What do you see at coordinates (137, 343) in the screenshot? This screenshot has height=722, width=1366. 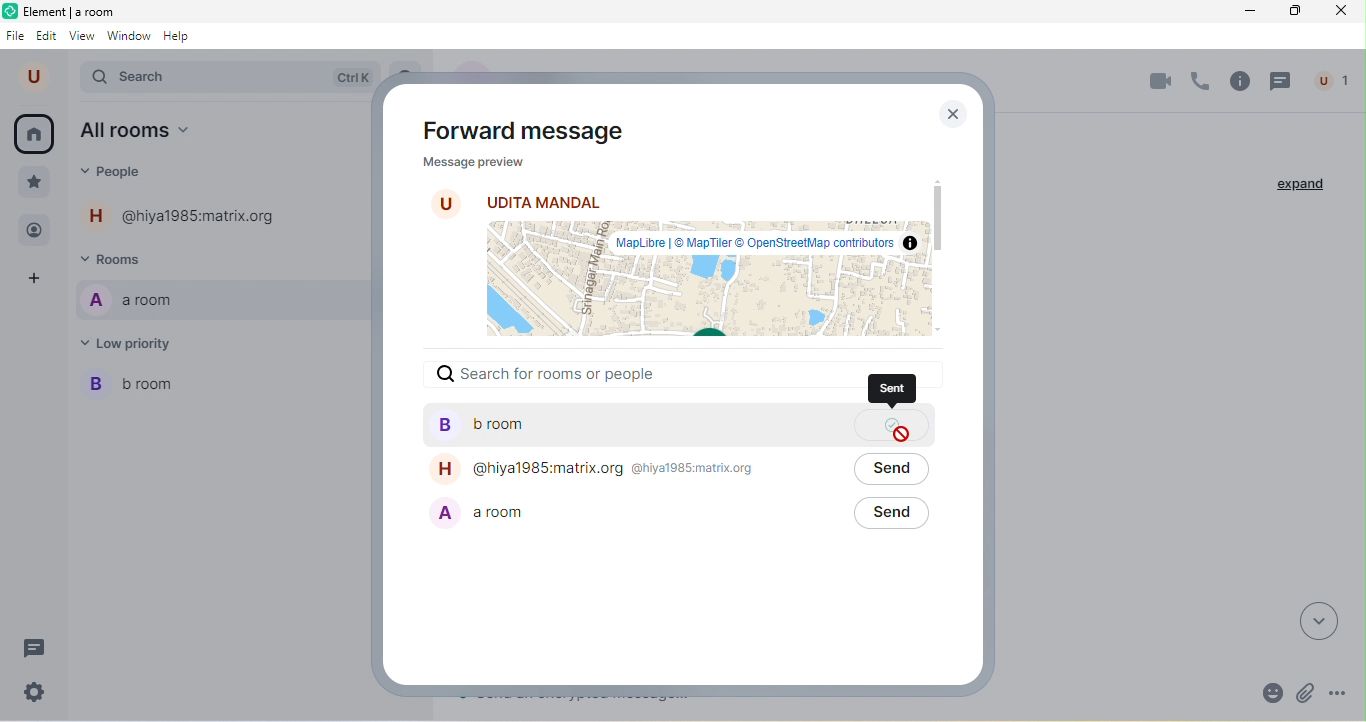 I see `low priority` at bounding box center [137, 343].